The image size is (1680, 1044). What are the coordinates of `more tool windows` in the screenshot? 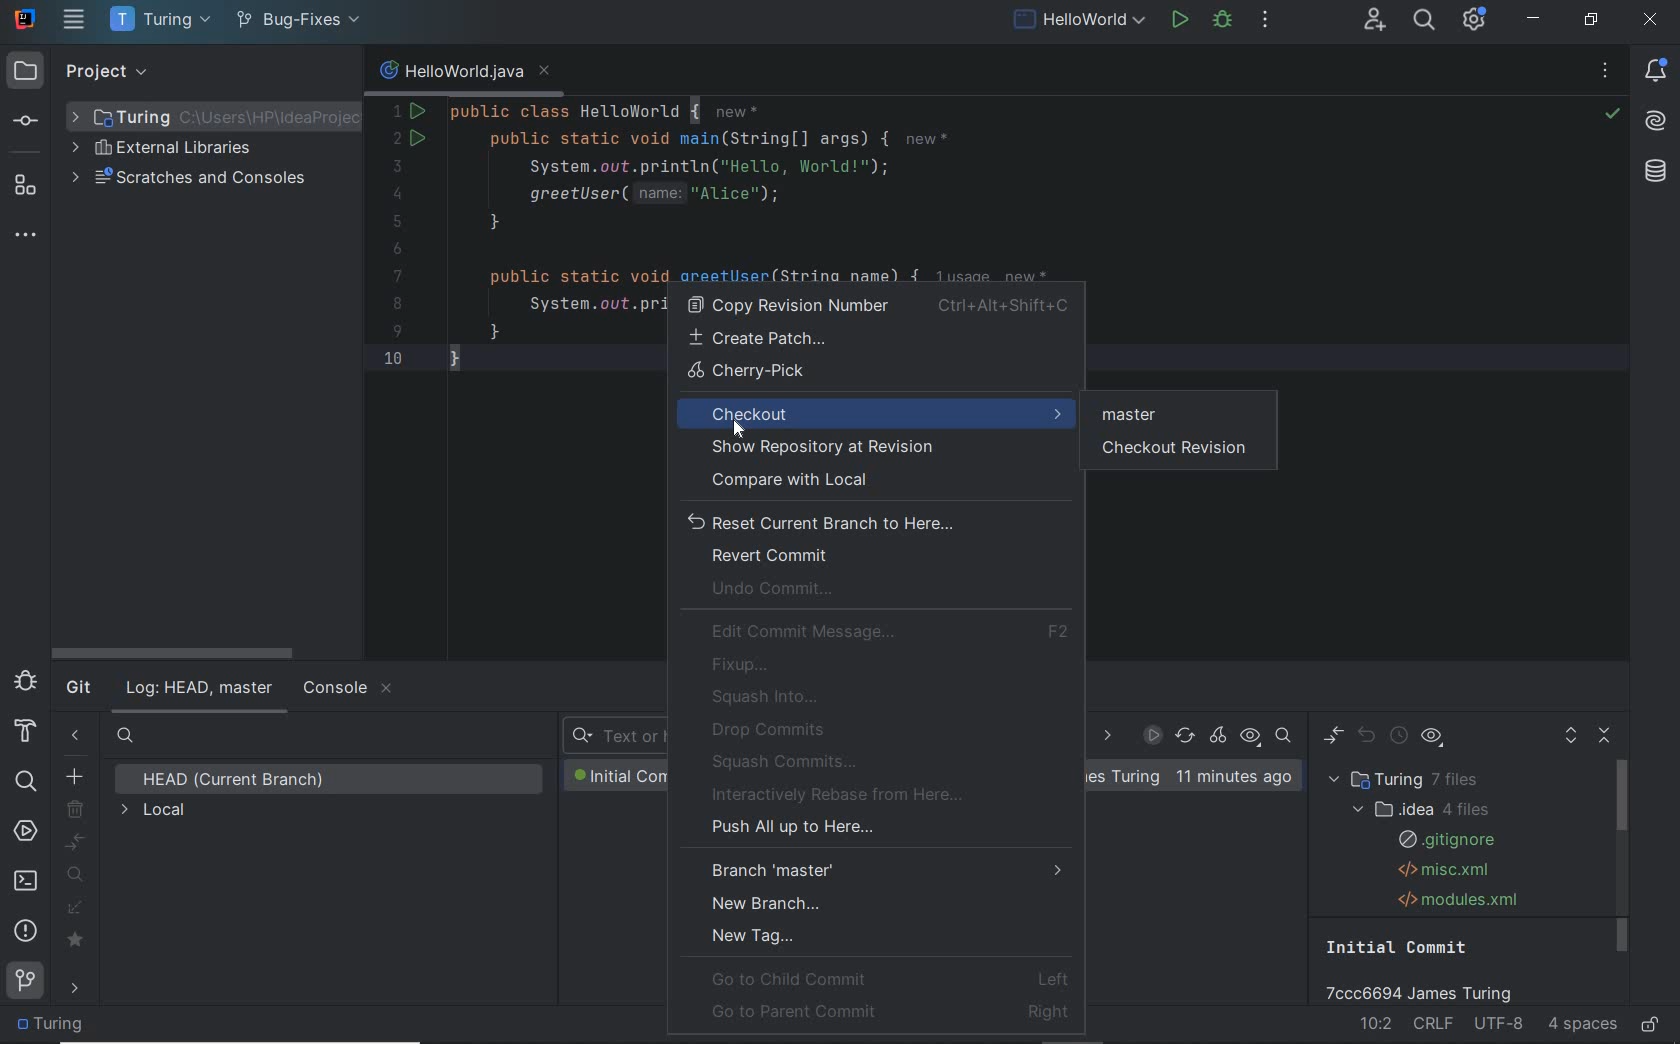 It's located at (27, 236).